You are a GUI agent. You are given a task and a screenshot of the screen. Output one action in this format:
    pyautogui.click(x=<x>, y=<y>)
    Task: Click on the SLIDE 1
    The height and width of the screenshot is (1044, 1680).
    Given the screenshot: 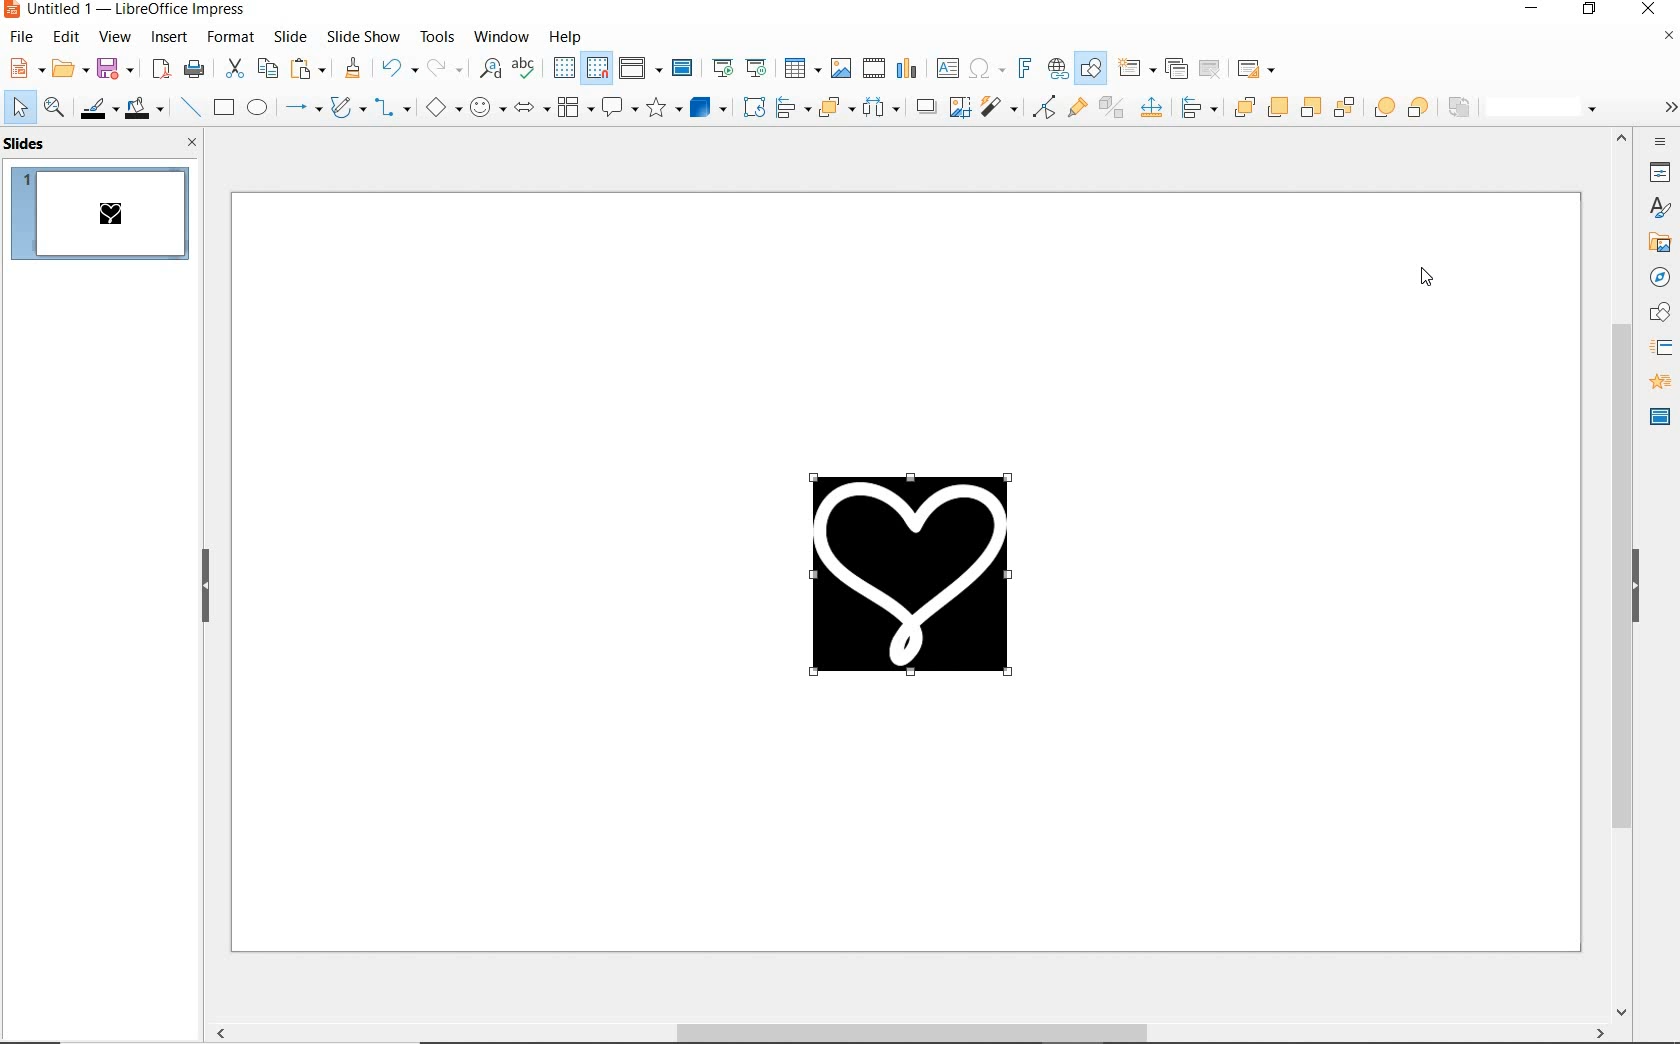 What is the action you would take?
    pyautogui.click(x=106, y=217)
    